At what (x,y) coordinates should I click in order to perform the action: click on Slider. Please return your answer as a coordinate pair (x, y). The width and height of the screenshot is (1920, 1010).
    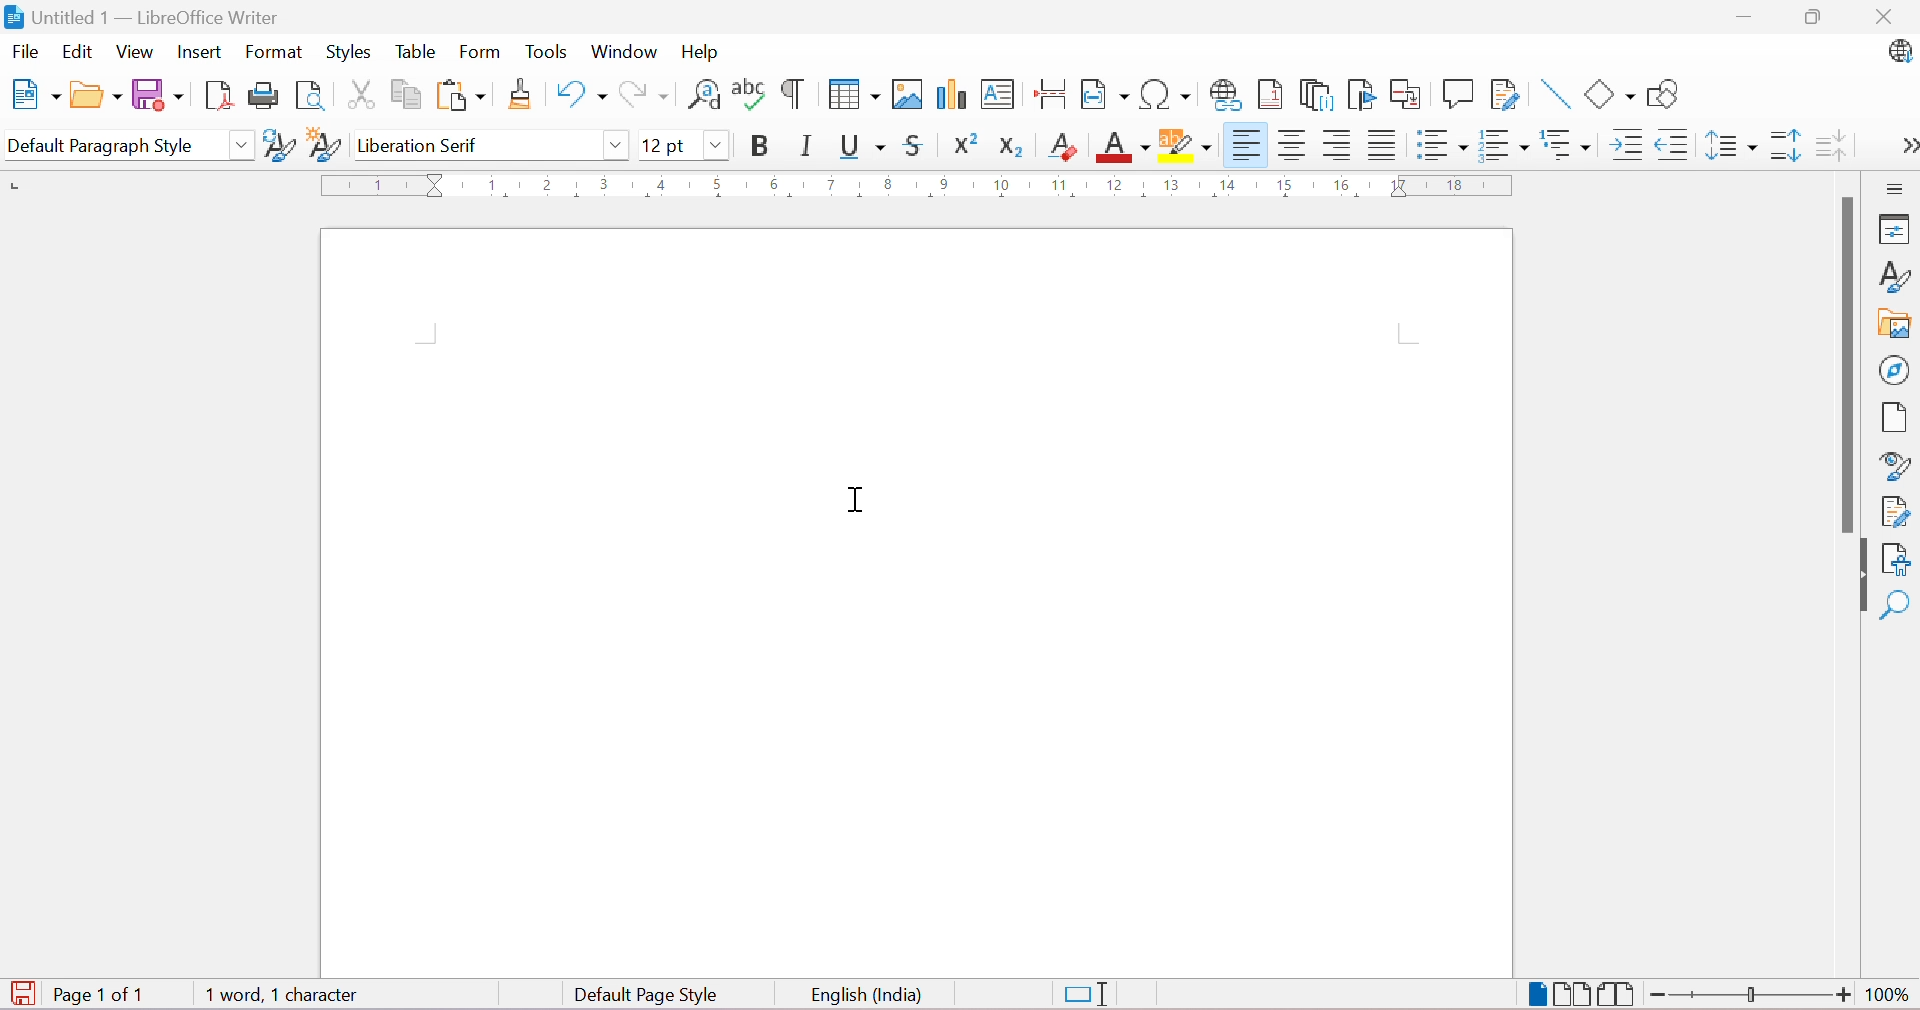
    Looking at the image, I should click on (1753, 995).